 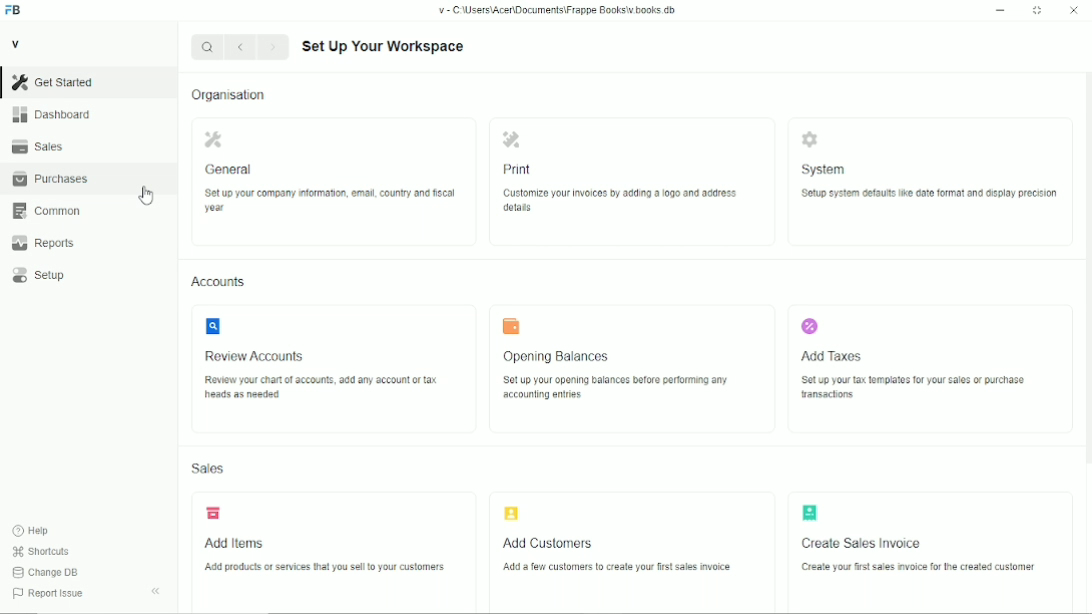 I want to click on Add a few customers to create your first sales invoice:, so click(x=627, y=572).